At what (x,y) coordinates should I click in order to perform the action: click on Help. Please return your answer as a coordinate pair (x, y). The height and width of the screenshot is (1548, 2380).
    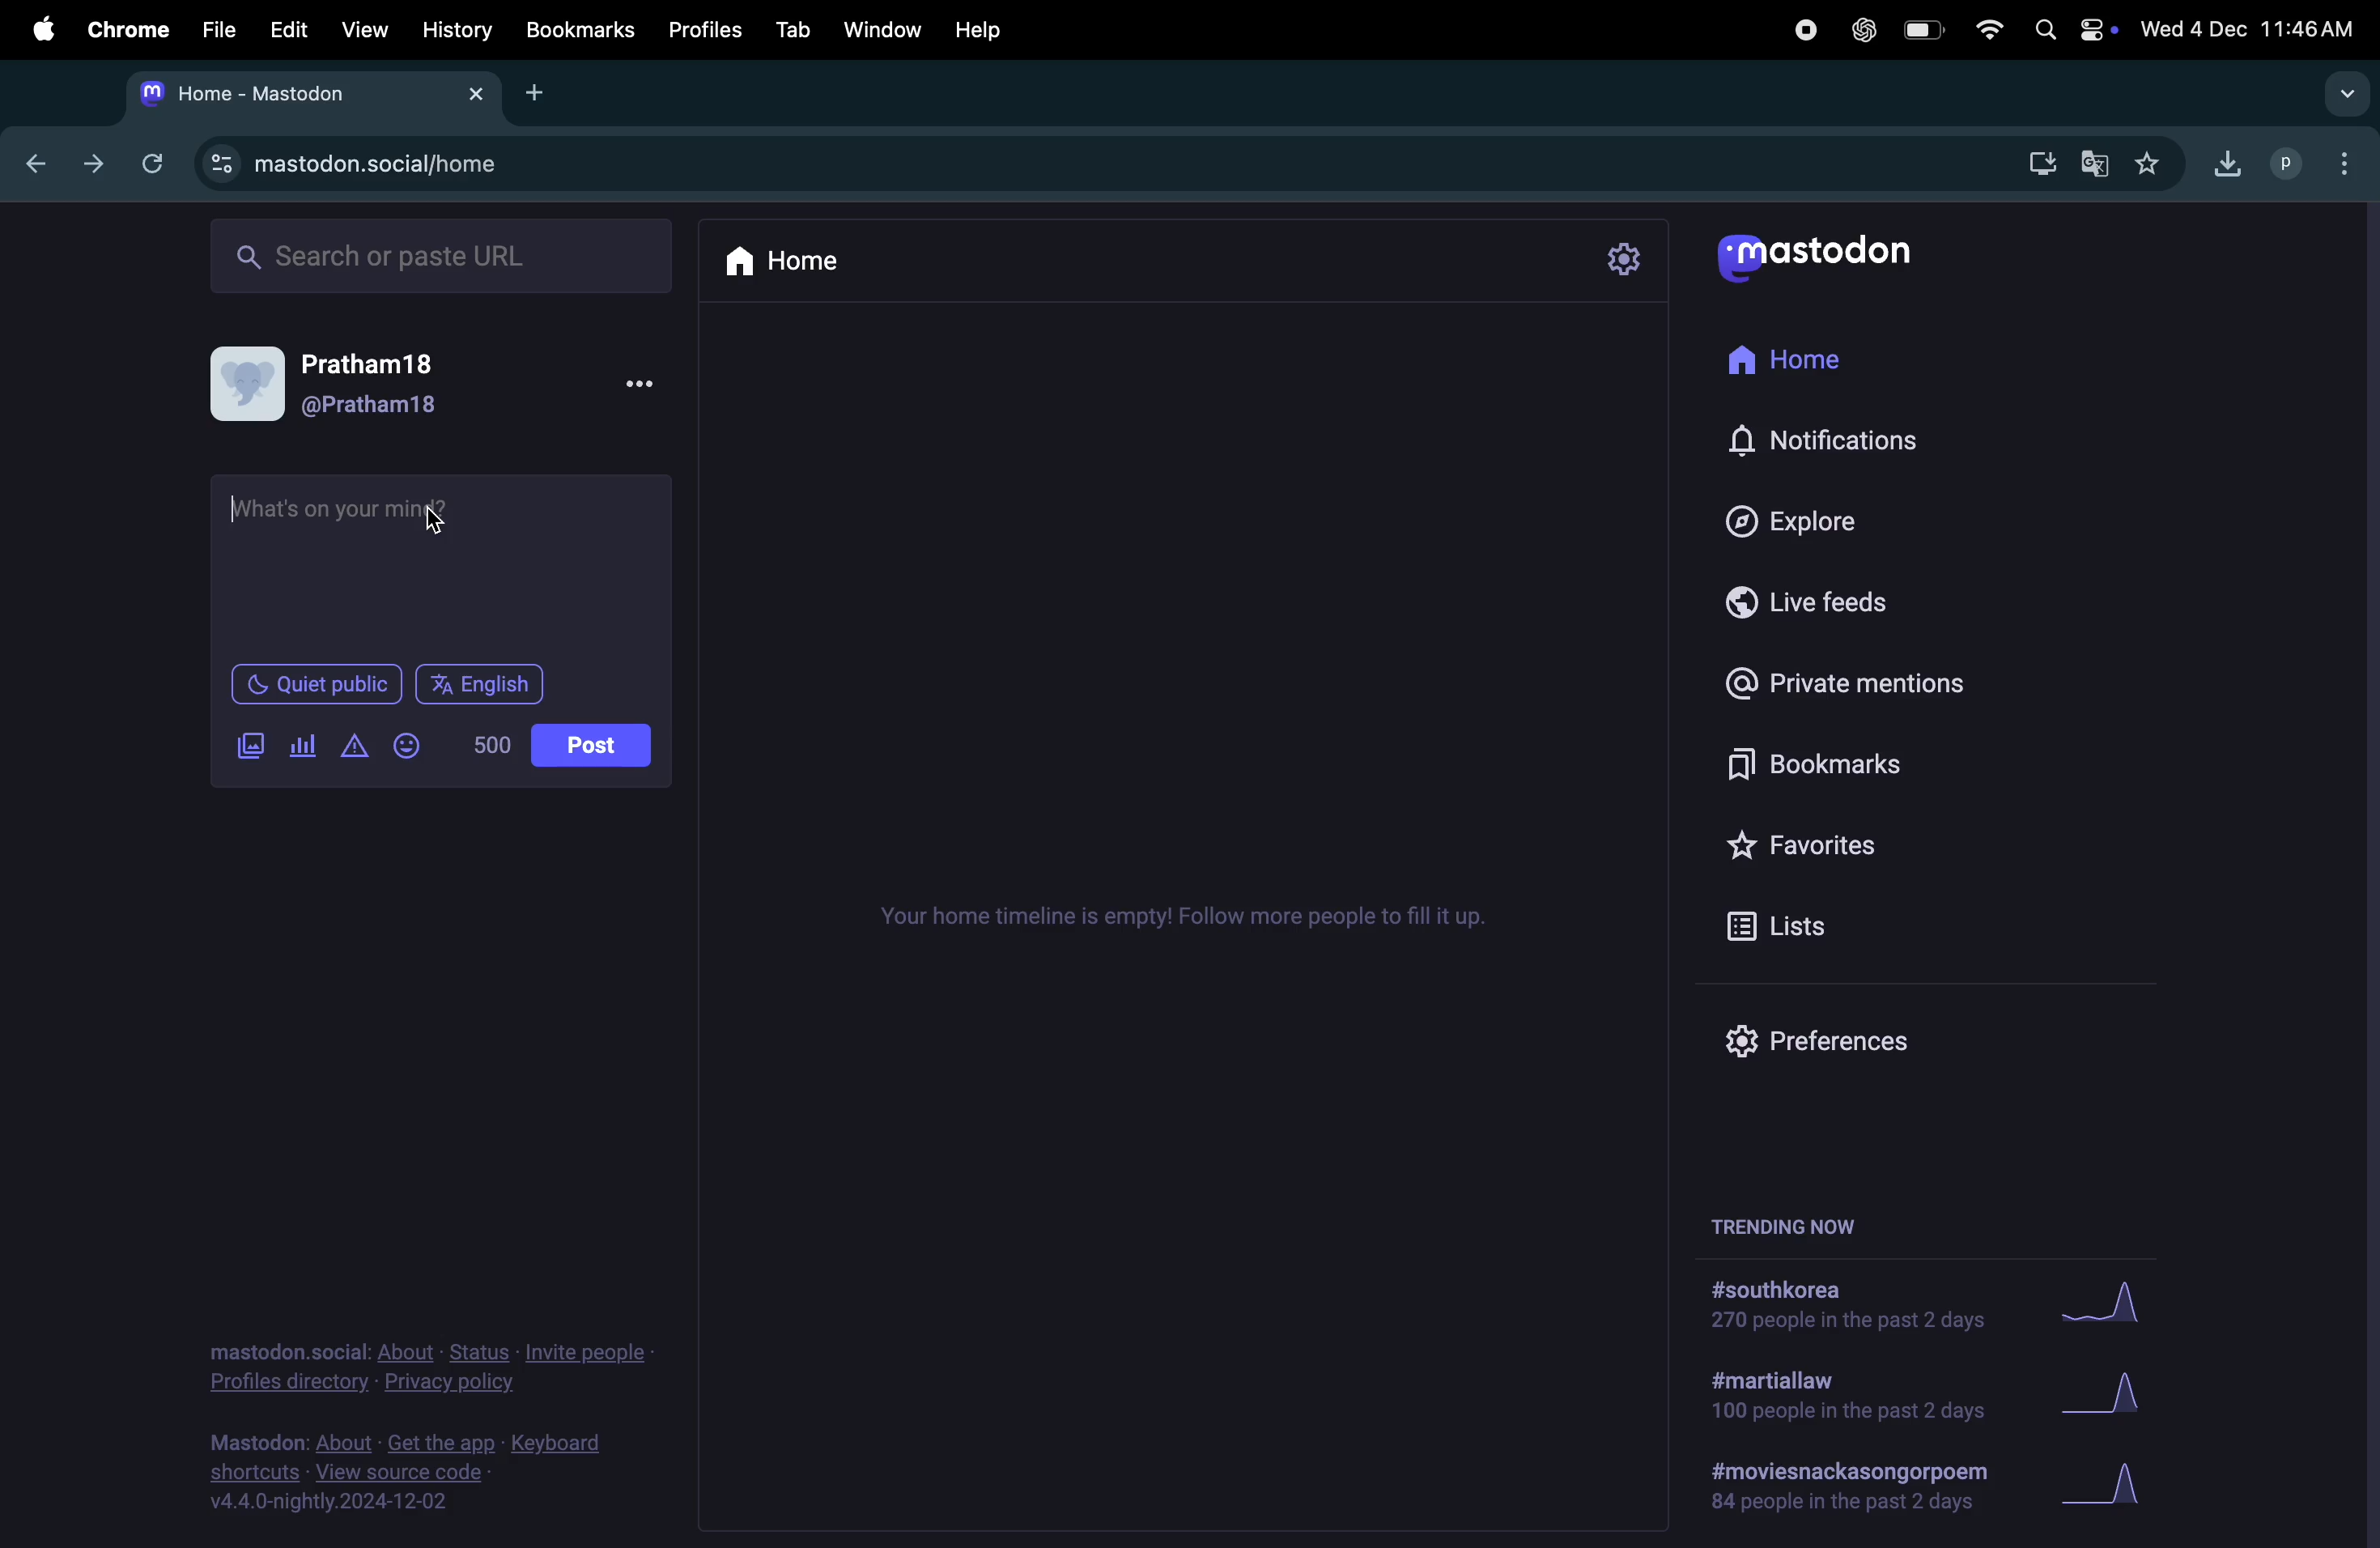
    Looking at the image, I should click on (985, 29).